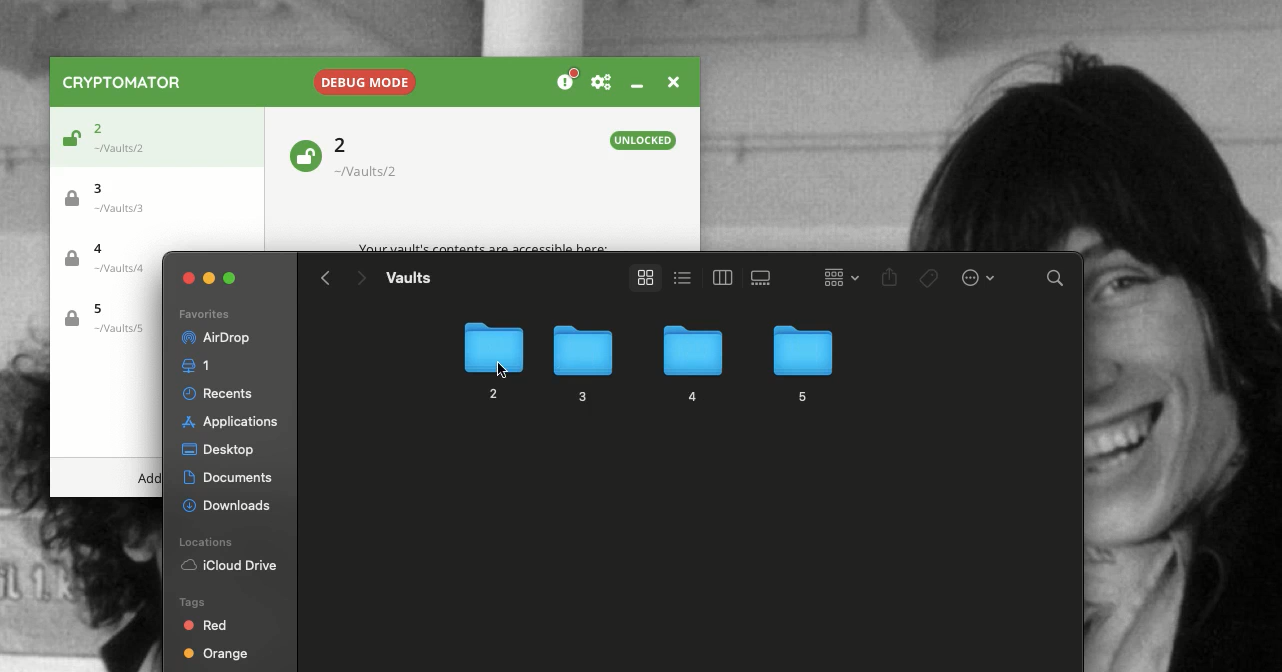 This screenshot has height=672, width=1282. I want to click on Options, so click(976, 276).